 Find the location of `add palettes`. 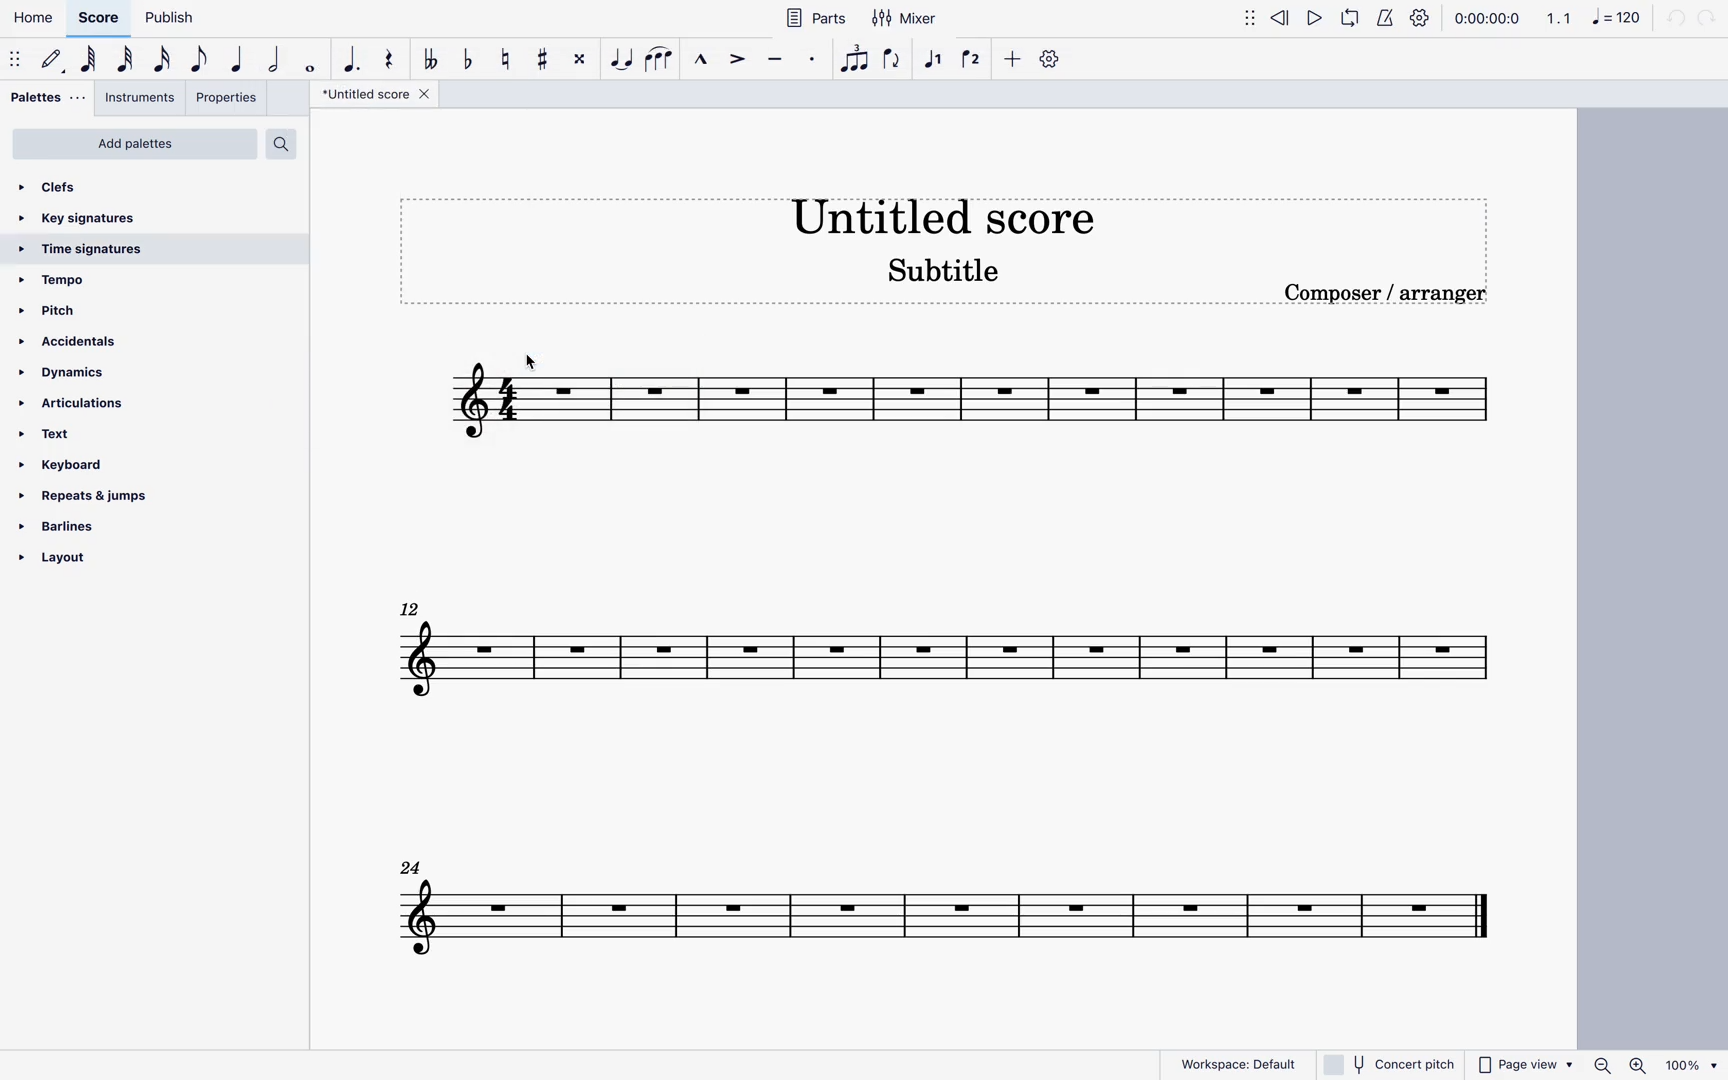

add palettes is located at coordinates (136, 143).